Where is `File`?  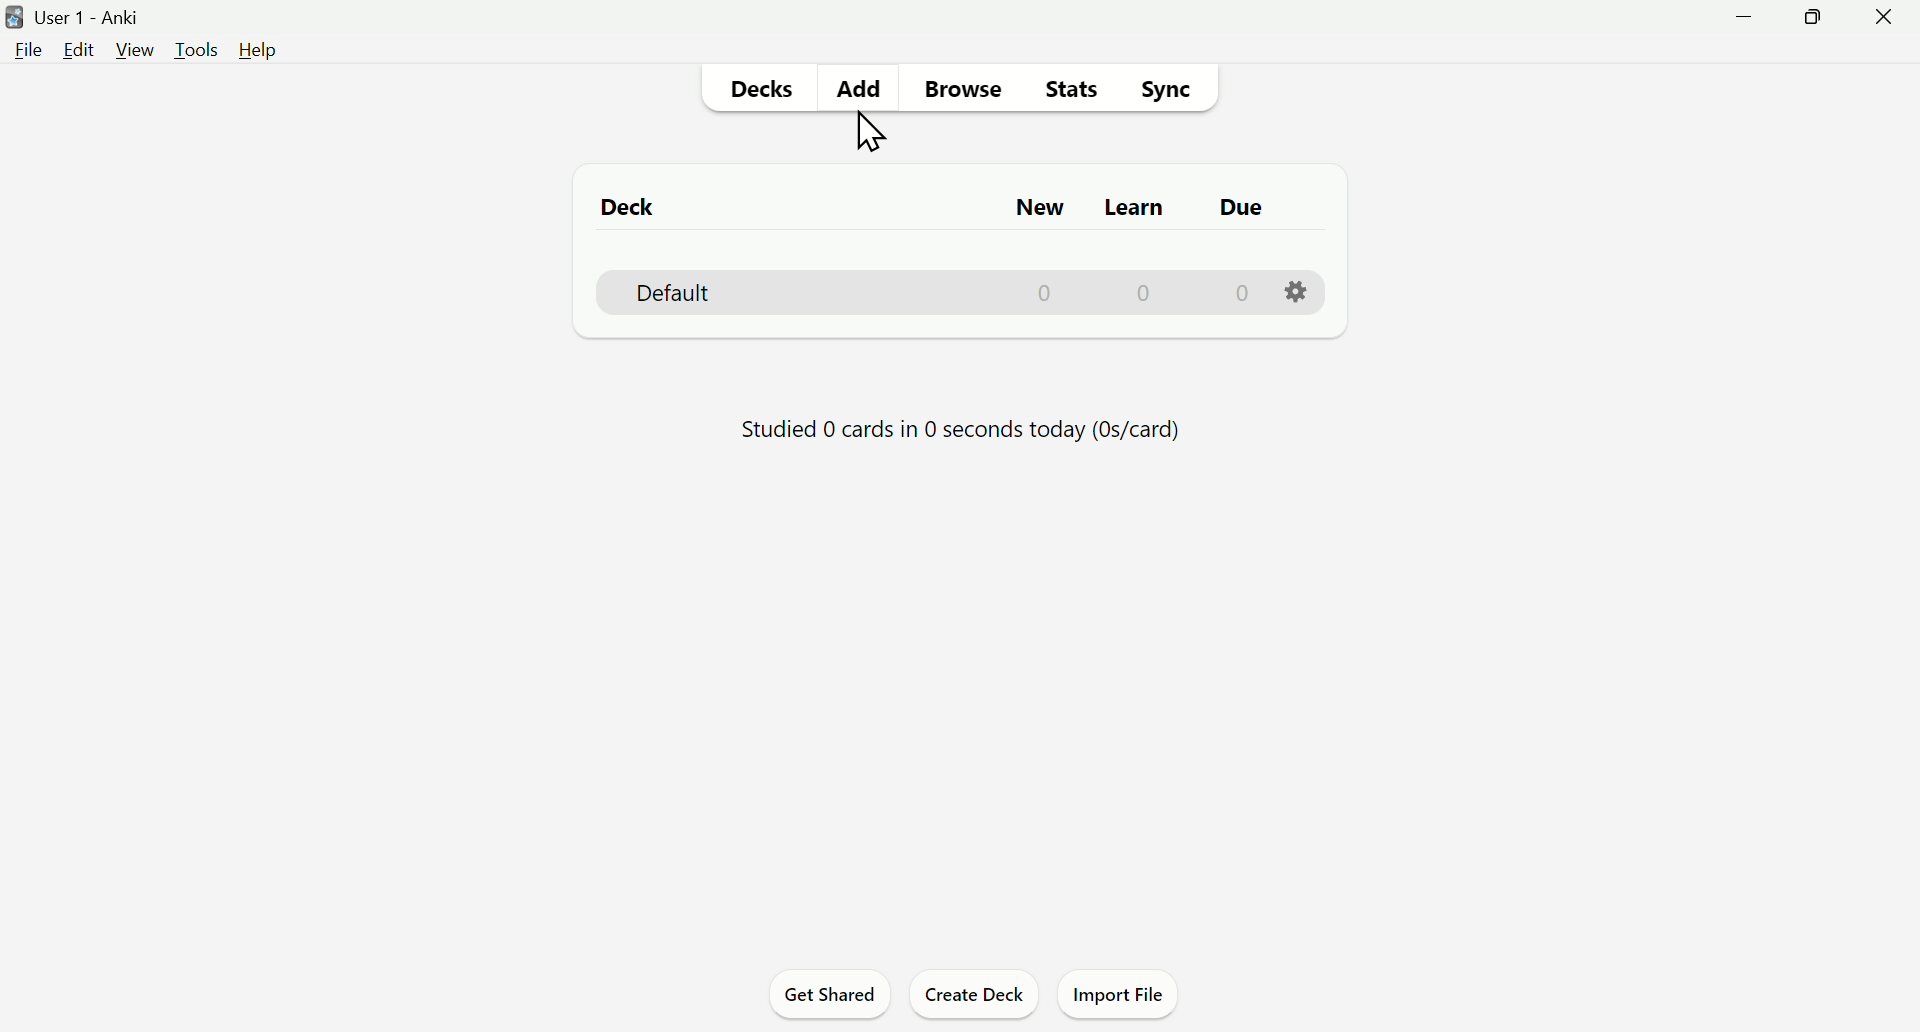 File is located at coordinates (28, 52).